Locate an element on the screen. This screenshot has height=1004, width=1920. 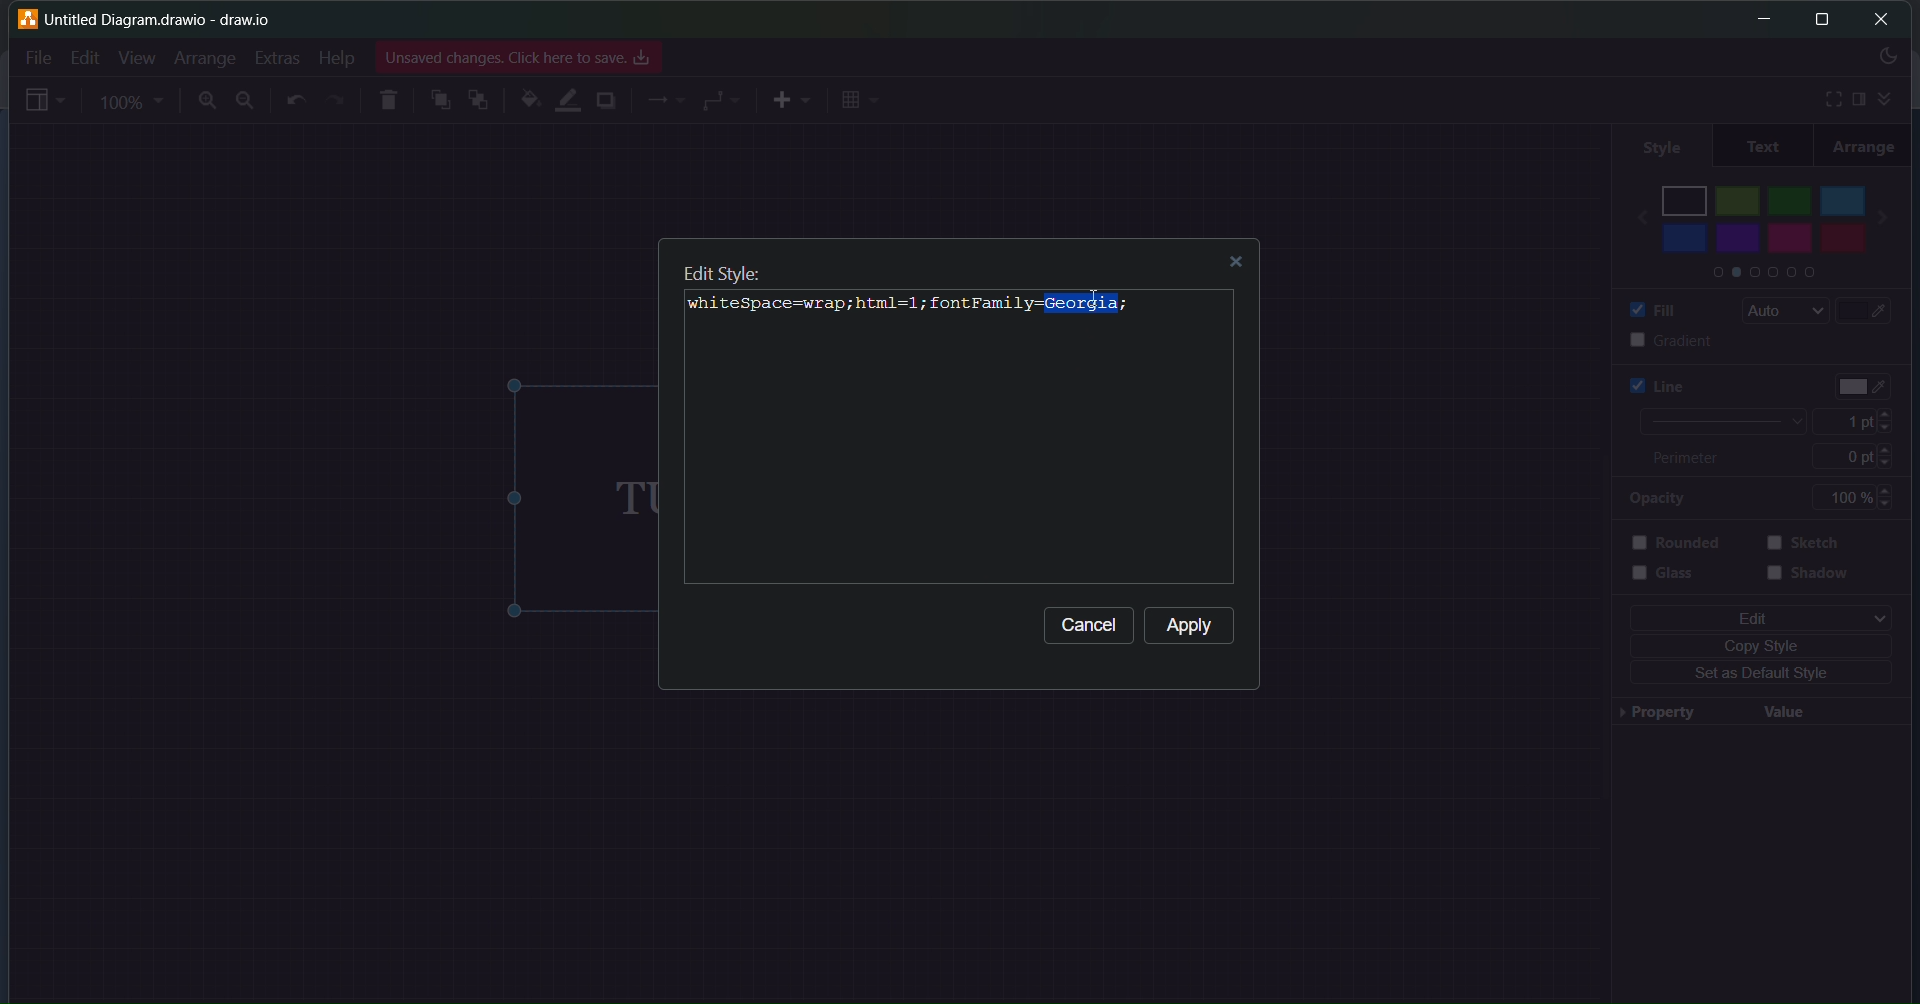
delete is located at coordinates (391, 97).